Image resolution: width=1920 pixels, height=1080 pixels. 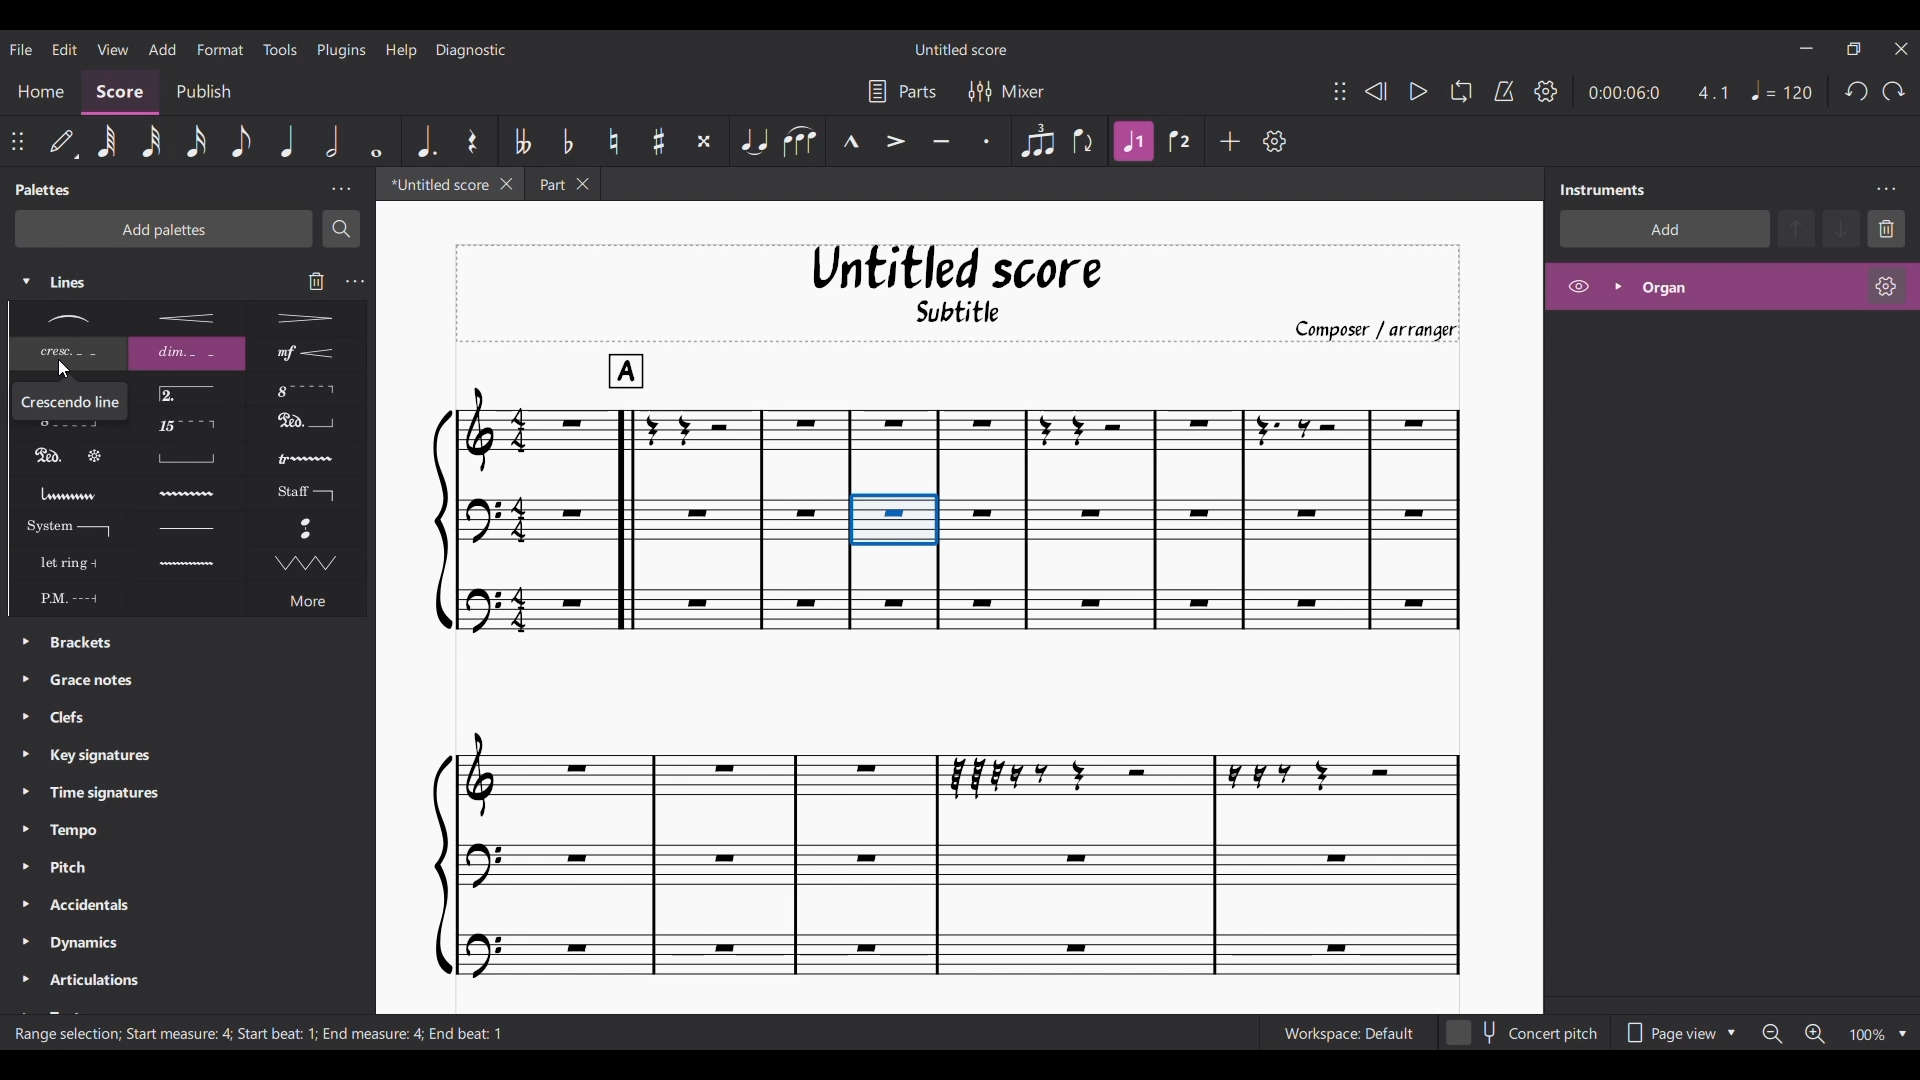 I want to click on File menu, so click(x=21, y=48).